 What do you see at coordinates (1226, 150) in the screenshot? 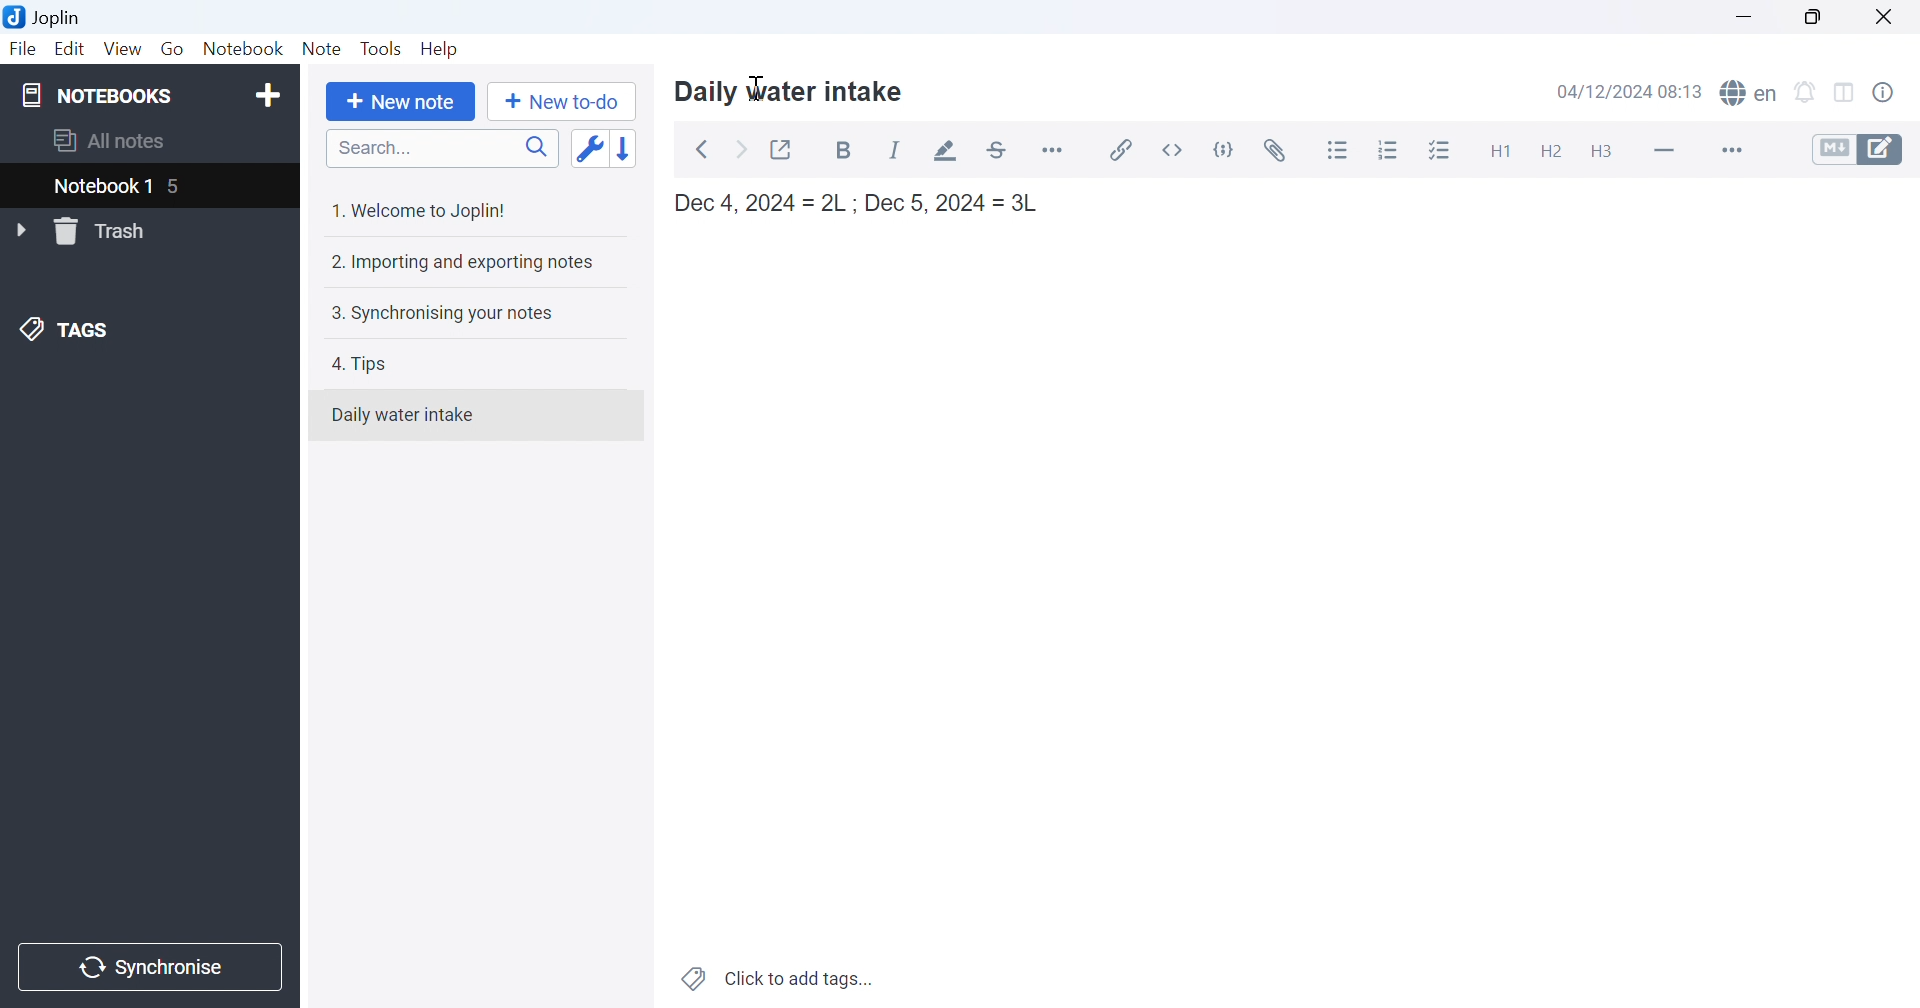
I see `Code` at bounding box center [1226, 150].